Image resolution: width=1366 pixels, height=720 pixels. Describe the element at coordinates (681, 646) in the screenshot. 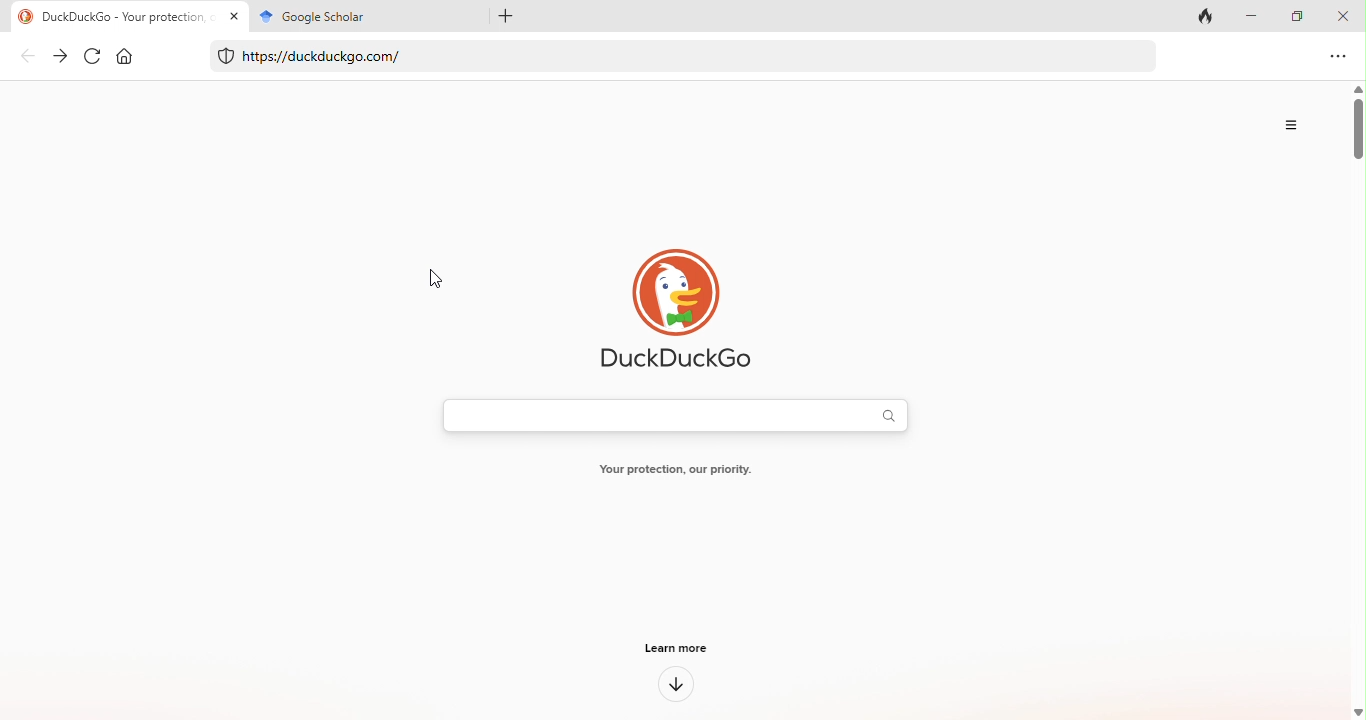

I see `learn more` at that location.